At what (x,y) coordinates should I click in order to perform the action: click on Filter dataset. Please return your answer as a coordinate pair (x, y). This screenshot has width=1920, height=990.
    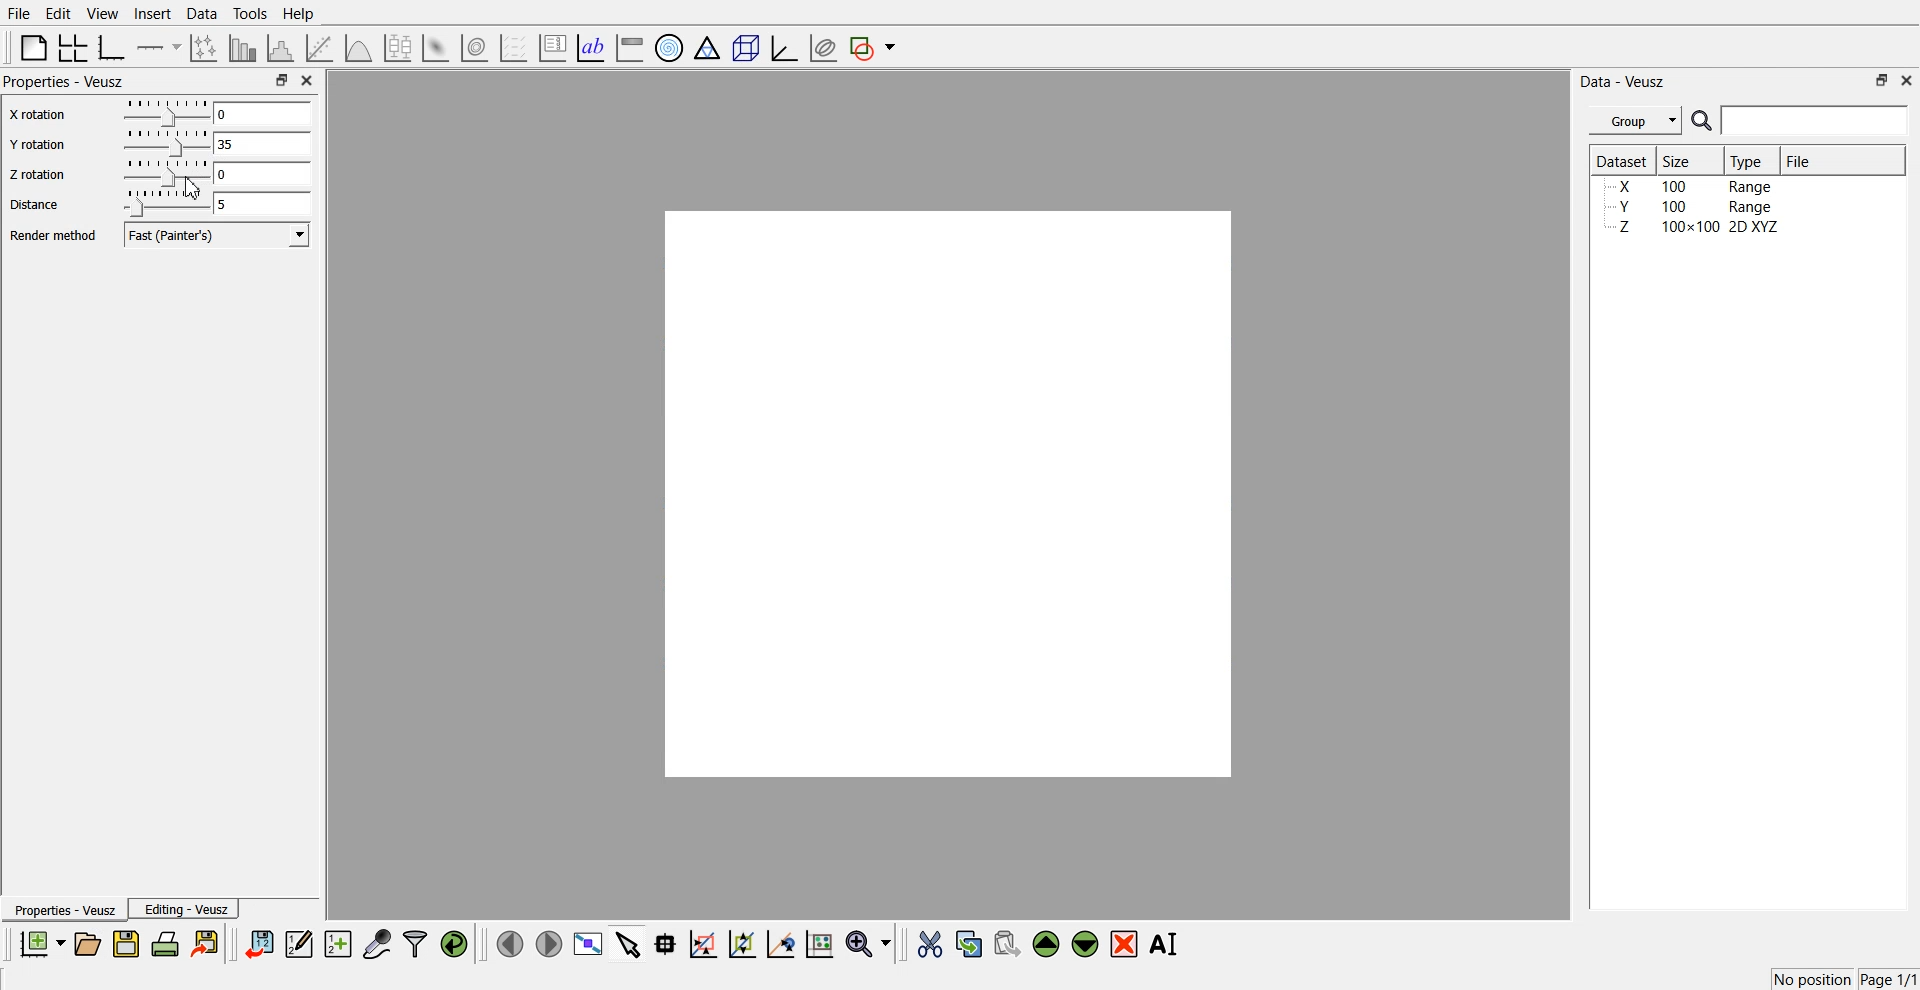
    Looking at the image, I should click on (415, 943).